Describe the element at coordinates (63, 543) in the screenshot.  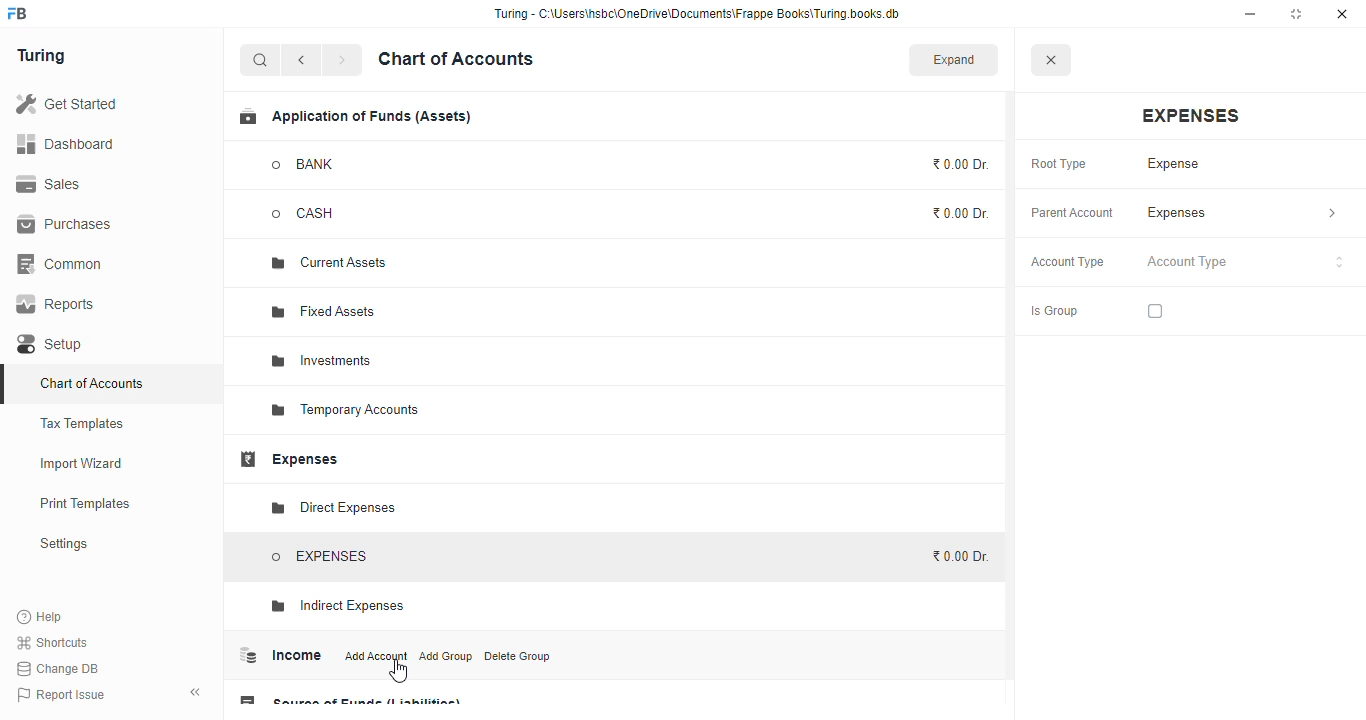
I see `settings` at that location.